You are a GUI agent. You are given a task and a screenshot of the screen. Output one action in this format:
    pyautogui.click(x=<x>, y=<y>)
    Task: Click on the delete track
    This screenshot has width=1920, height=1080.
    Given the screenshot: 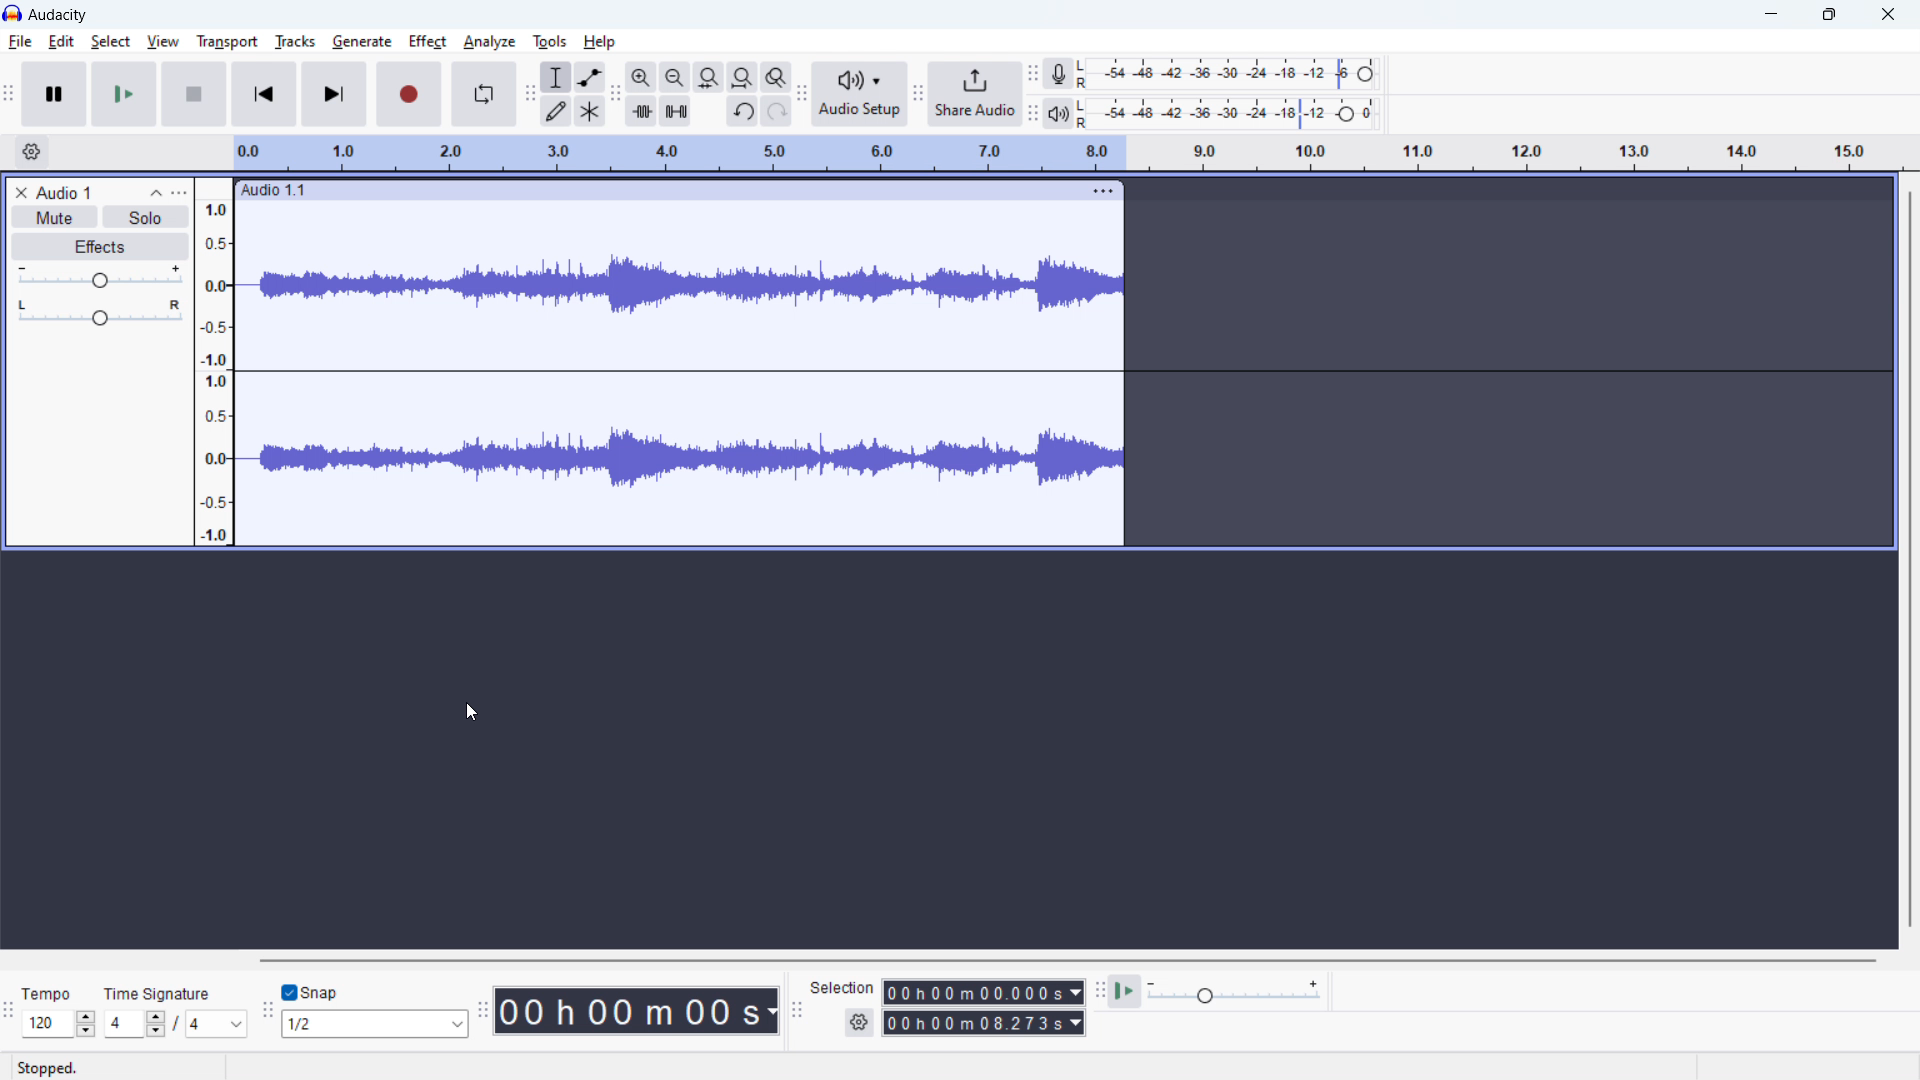 What is the action you would take?
    pyautogui.click(x=19, y=191)
    